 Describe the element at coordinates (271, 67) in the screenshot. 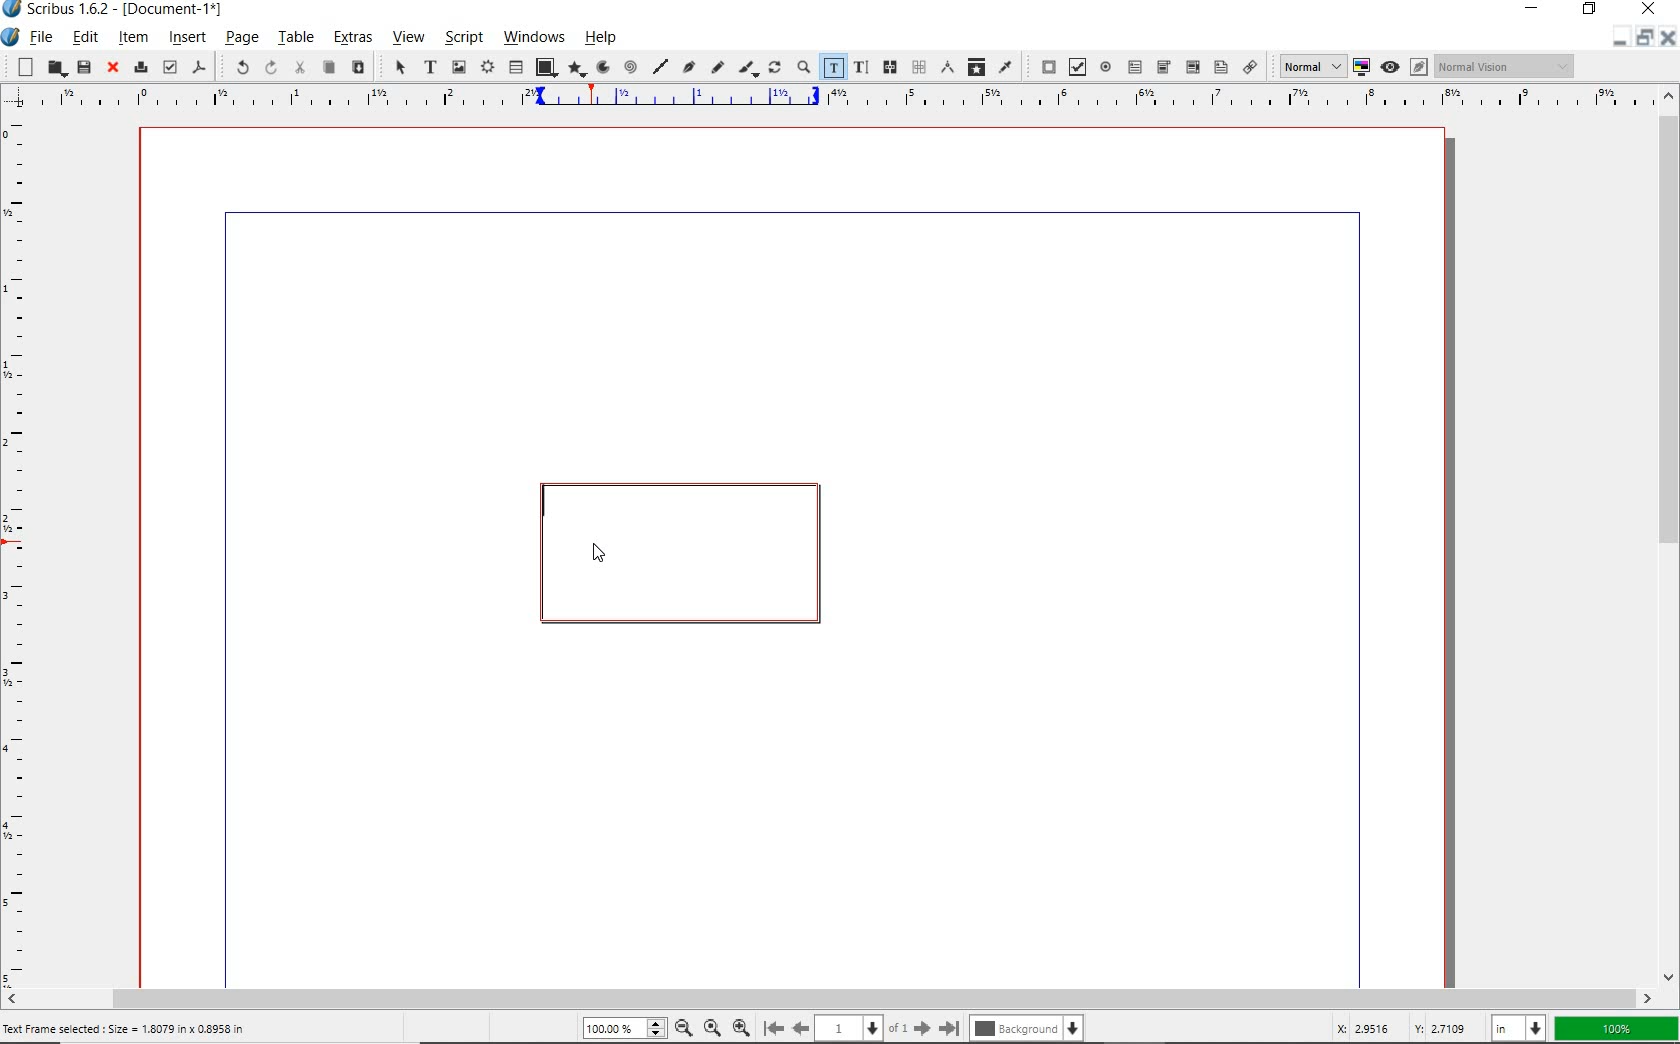

I see `redo` at that location.